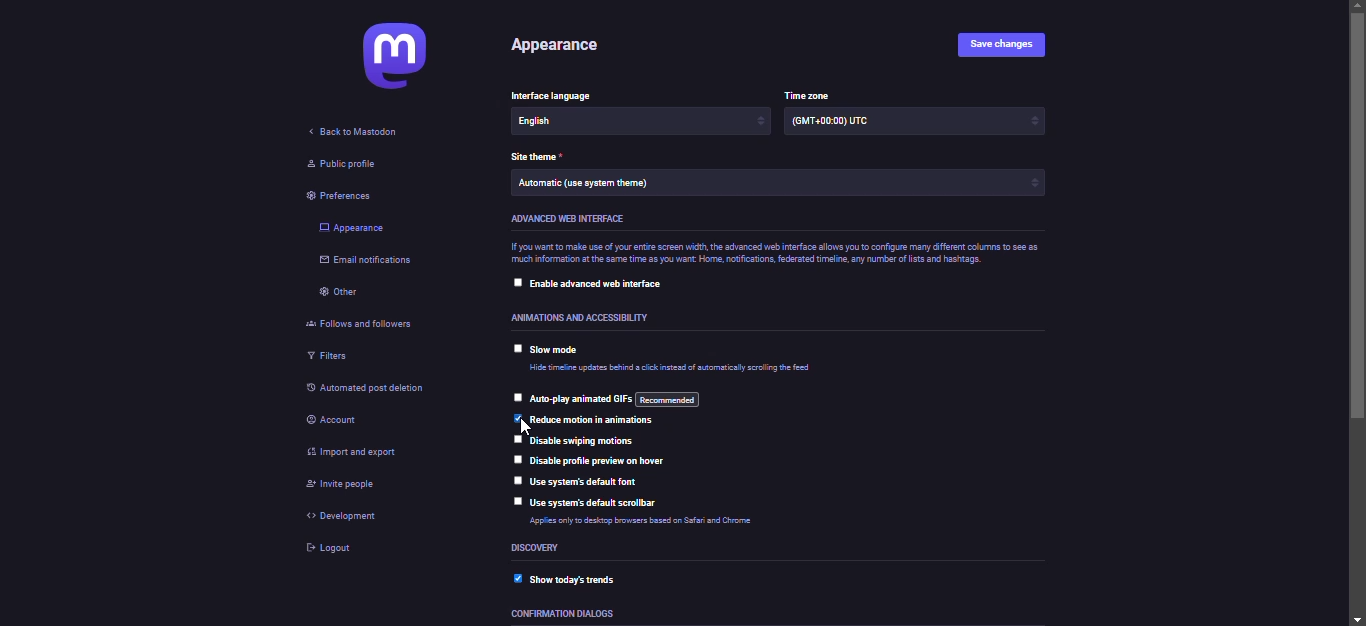 The height and width of the screenshot is (626, 1366). What do you see at coordinates (808, 94) in the screenshot?
I see `time zone` at bounding box center [808, 94].